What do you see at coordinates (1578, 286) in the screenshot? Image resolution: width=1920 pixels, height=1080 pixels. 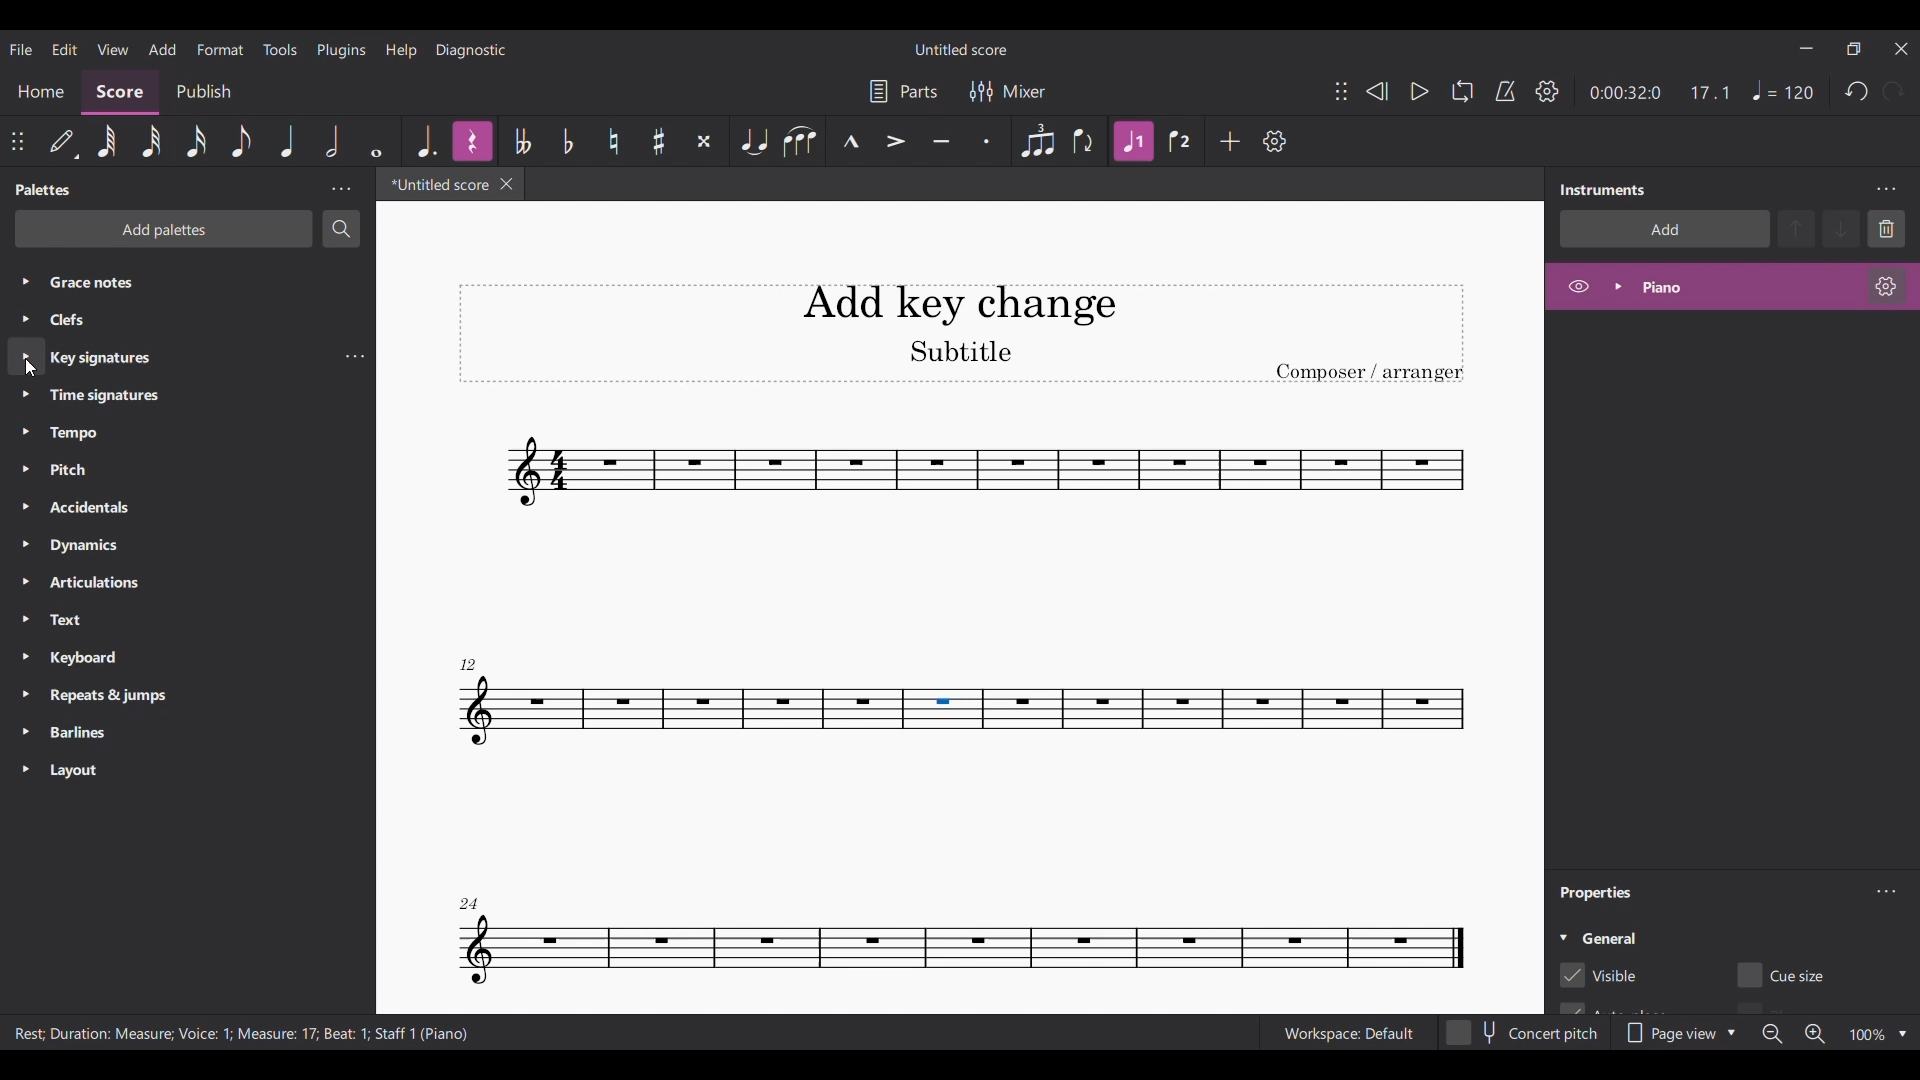 I see `Hide piano` at bounding box center [1578, 286].